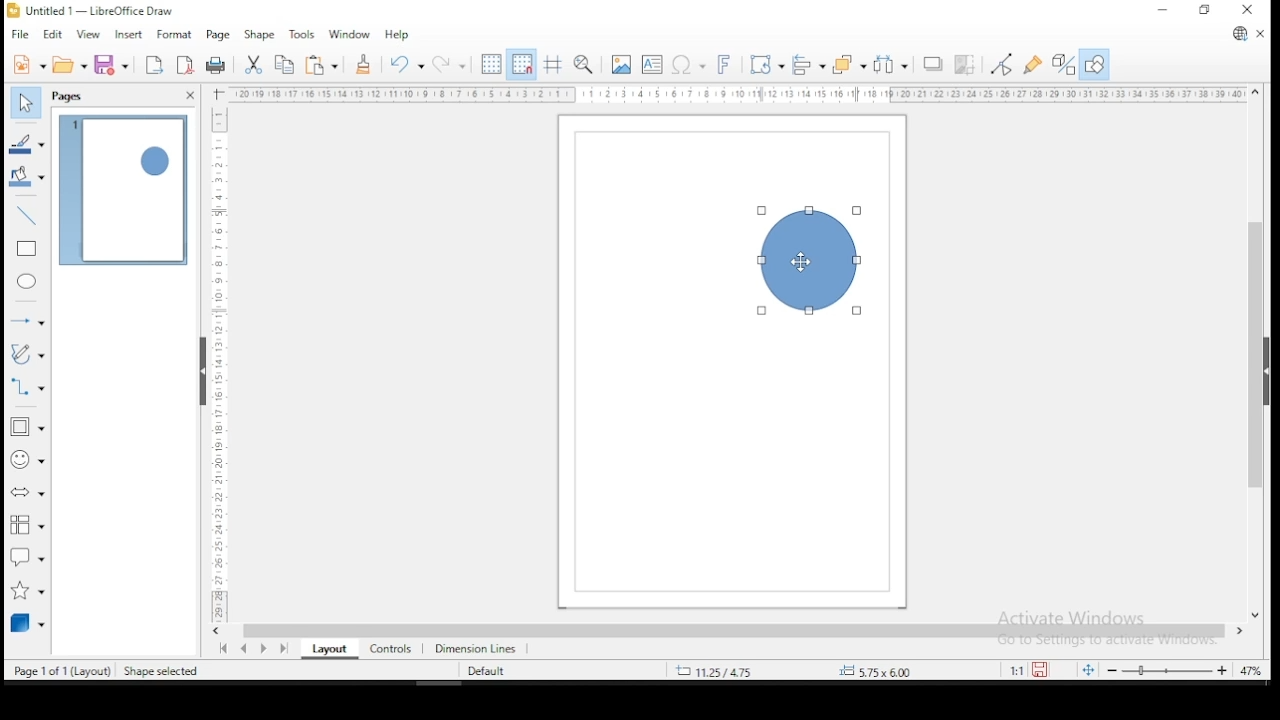 This screenshot has width=1280, height=720. I want to click on paste, so click(324, 65).